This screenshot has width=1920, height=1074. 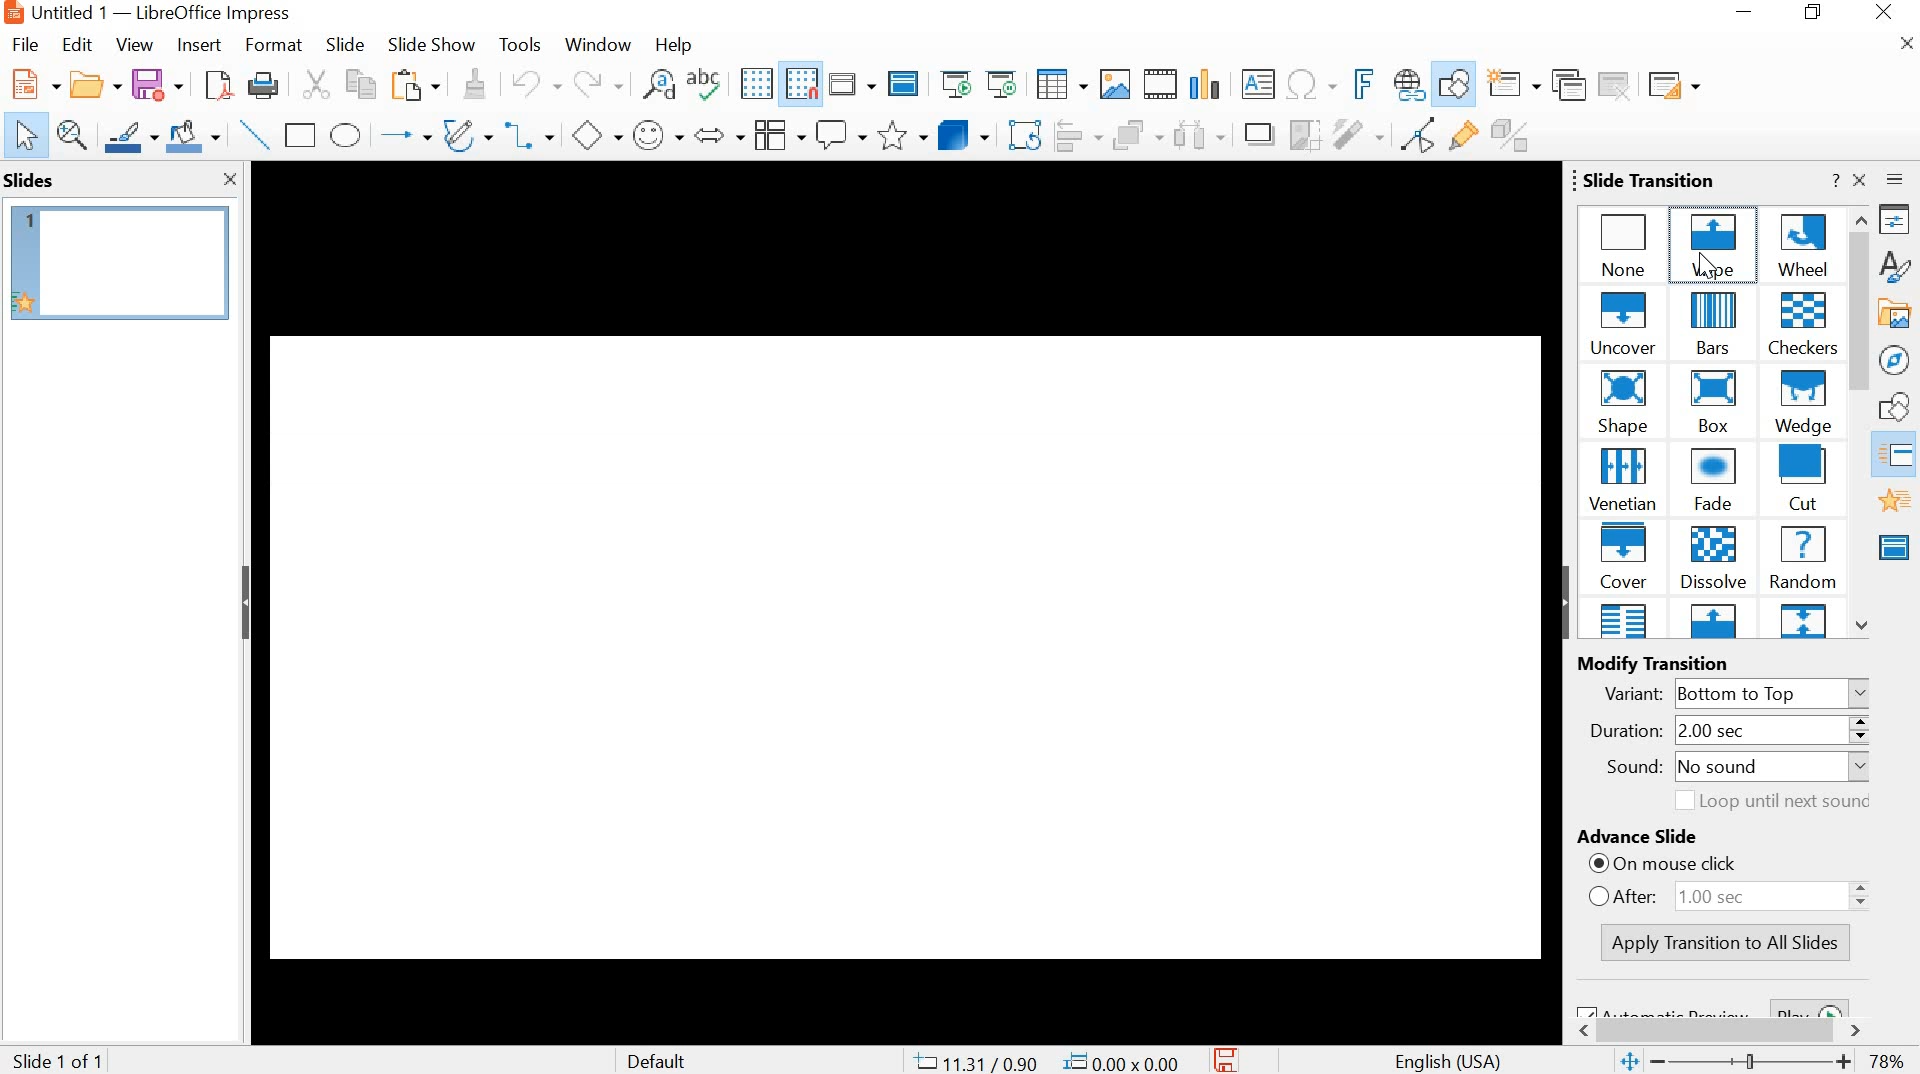 I want to click on wipe transition added, so click(x=121, y=262).